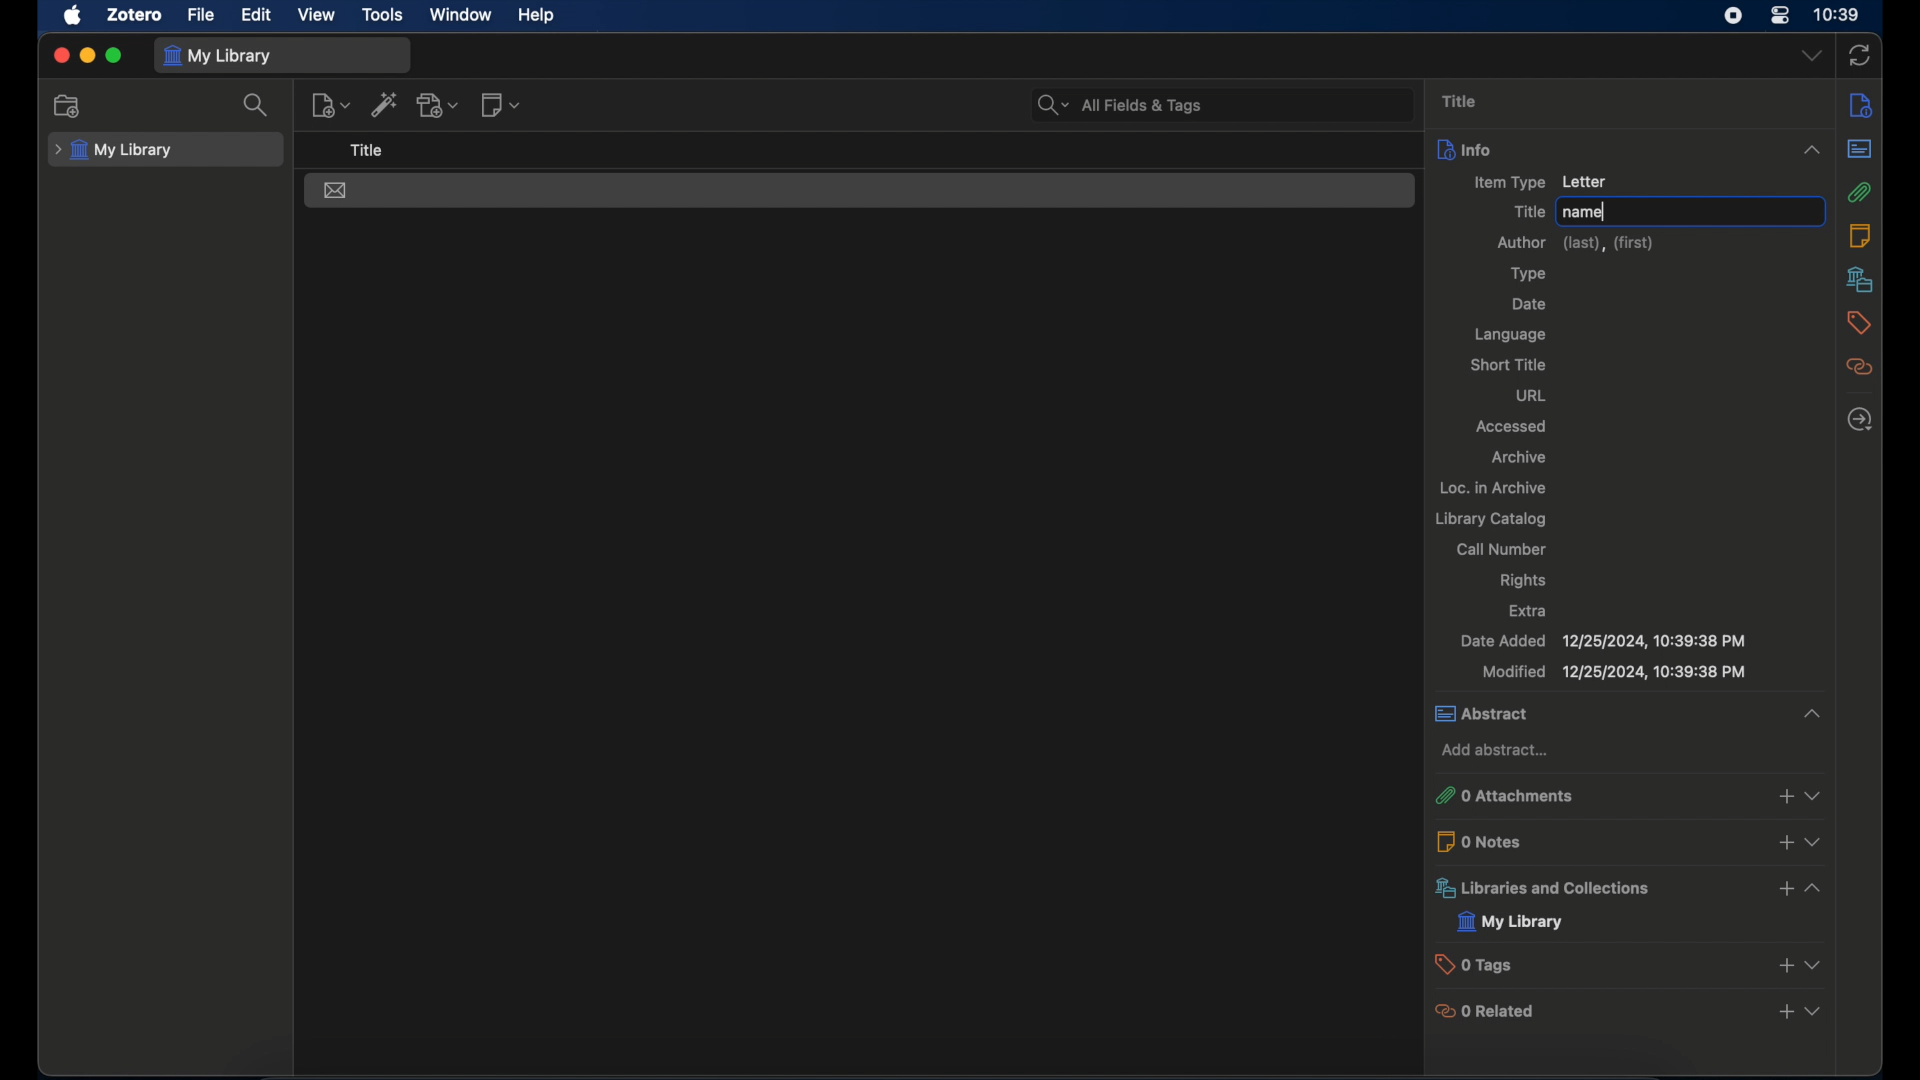 The height and width of the screenshot is (1080, 1920). I want to click on title, so click(1463, 102).